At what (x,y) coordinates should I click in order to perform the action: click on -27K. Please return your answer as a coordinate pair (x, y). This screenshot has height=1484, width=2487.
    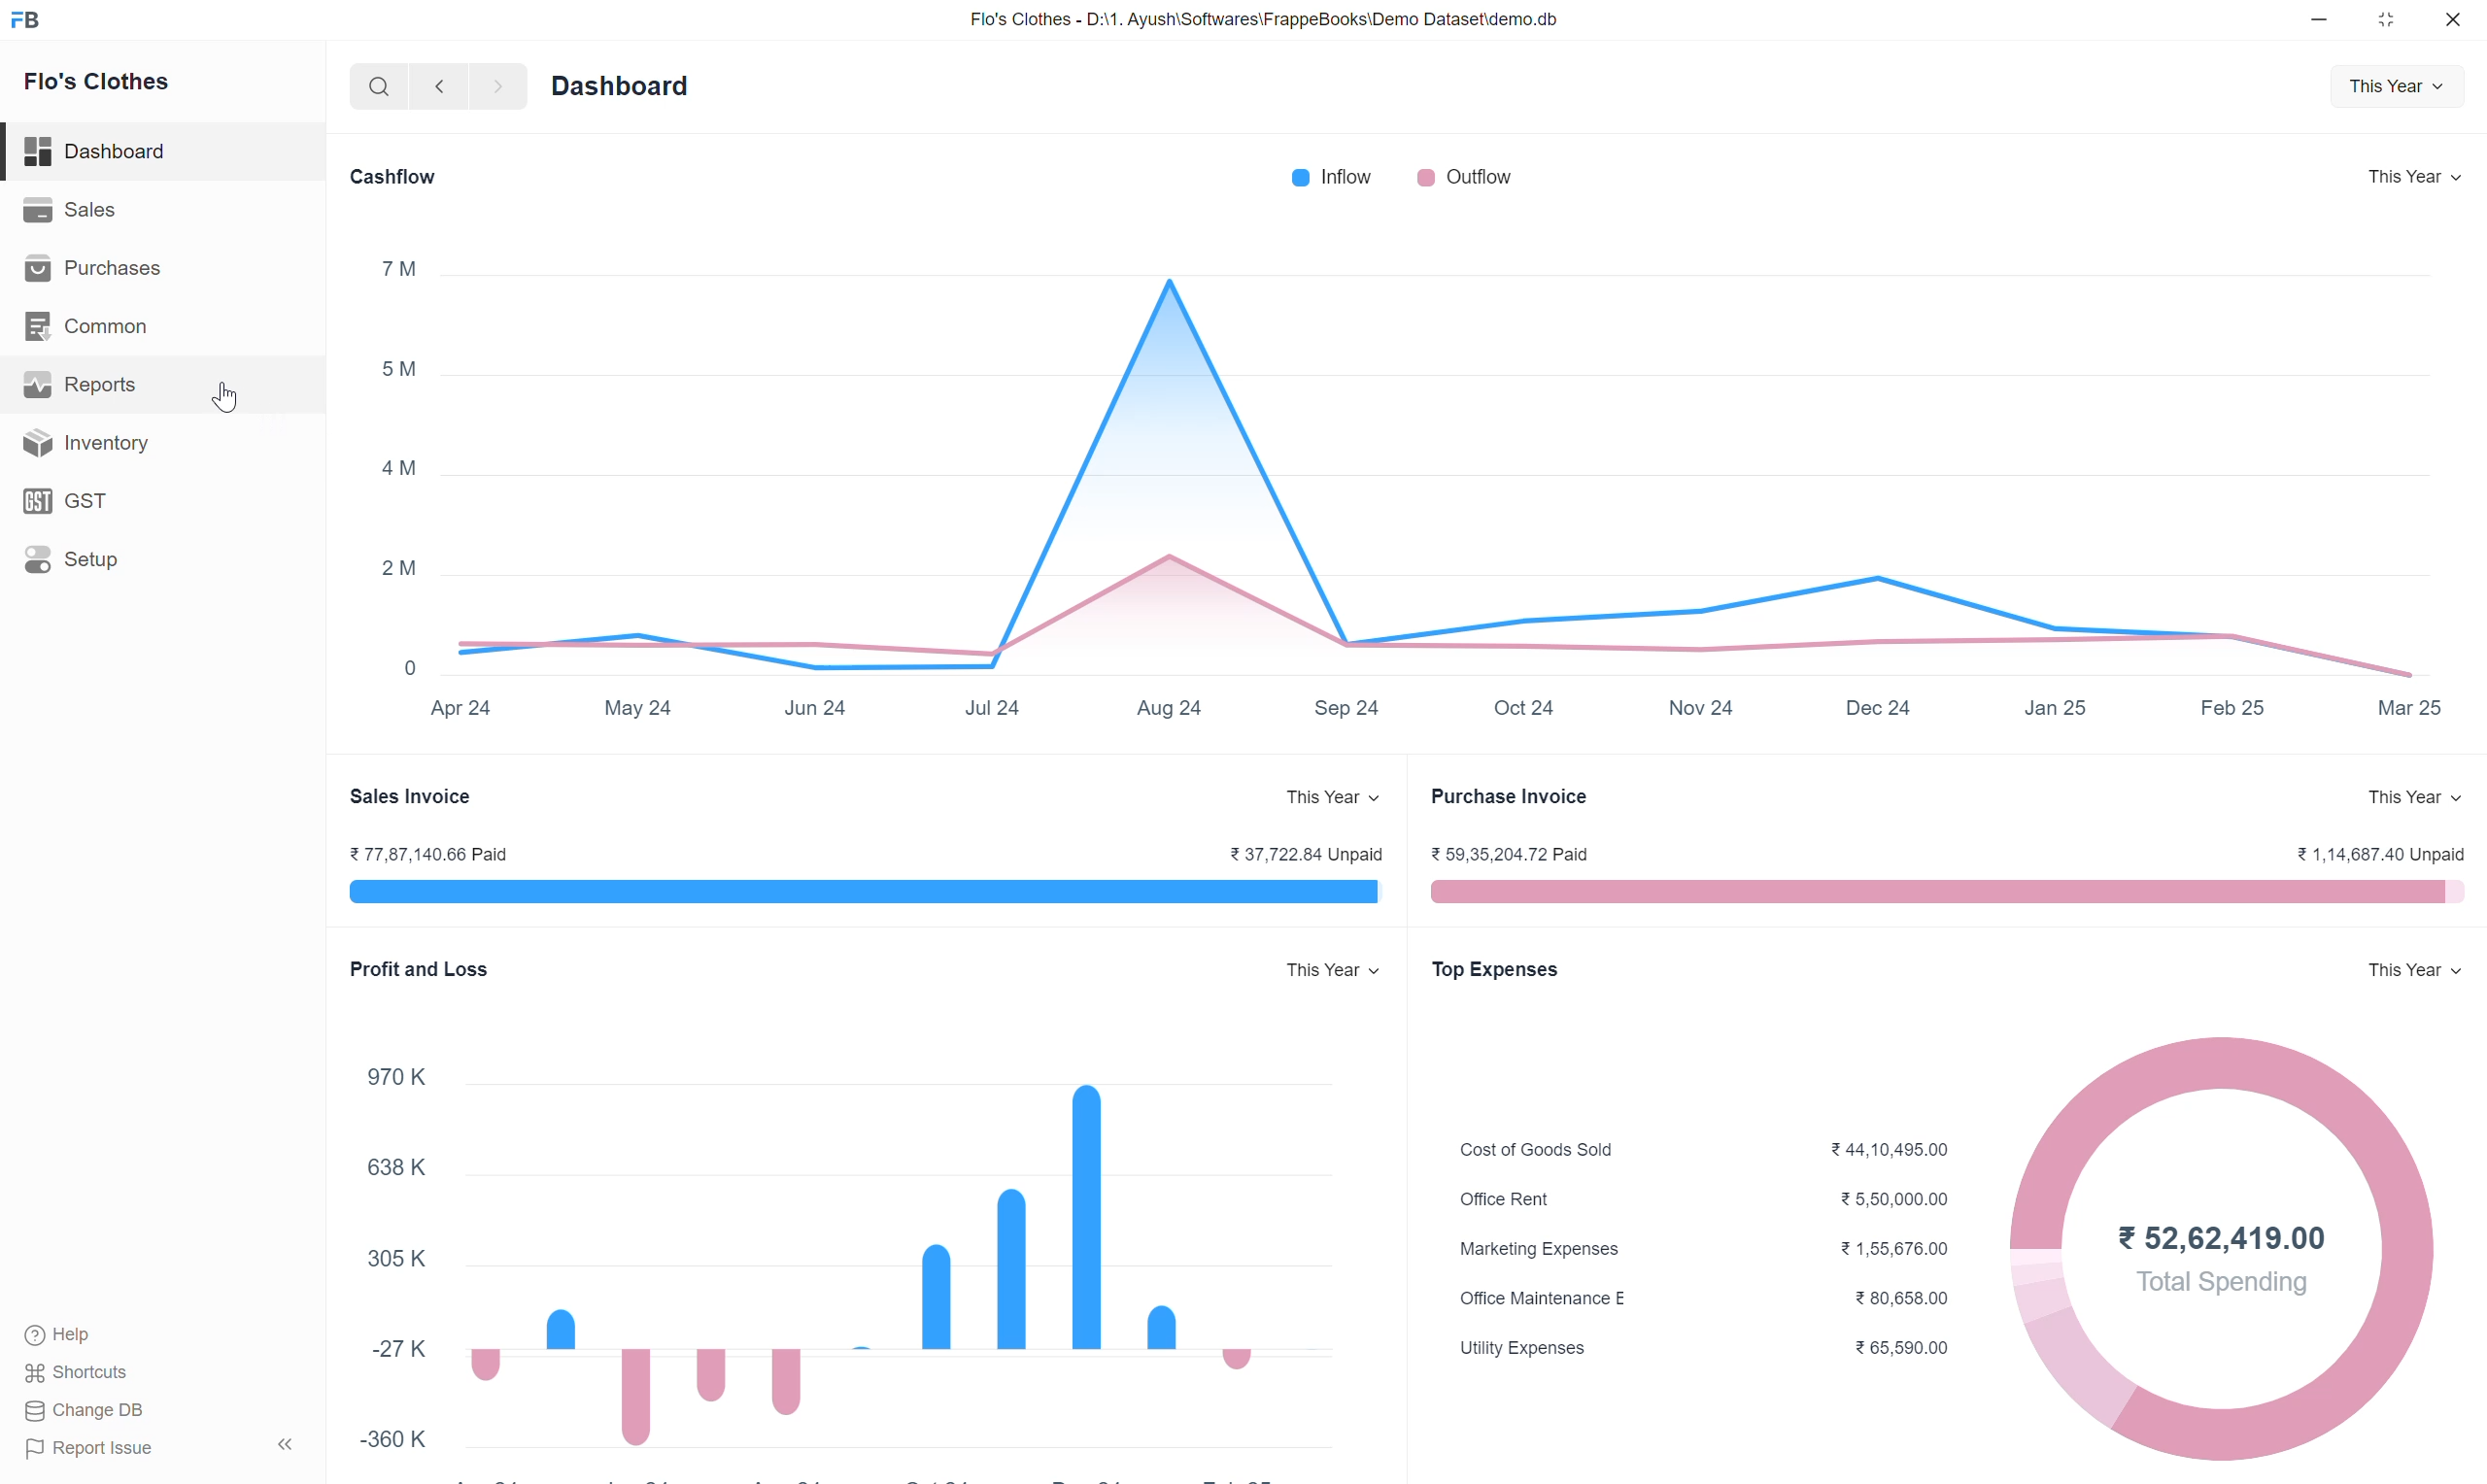
    Looking at the image, I should click on (402, 1350).